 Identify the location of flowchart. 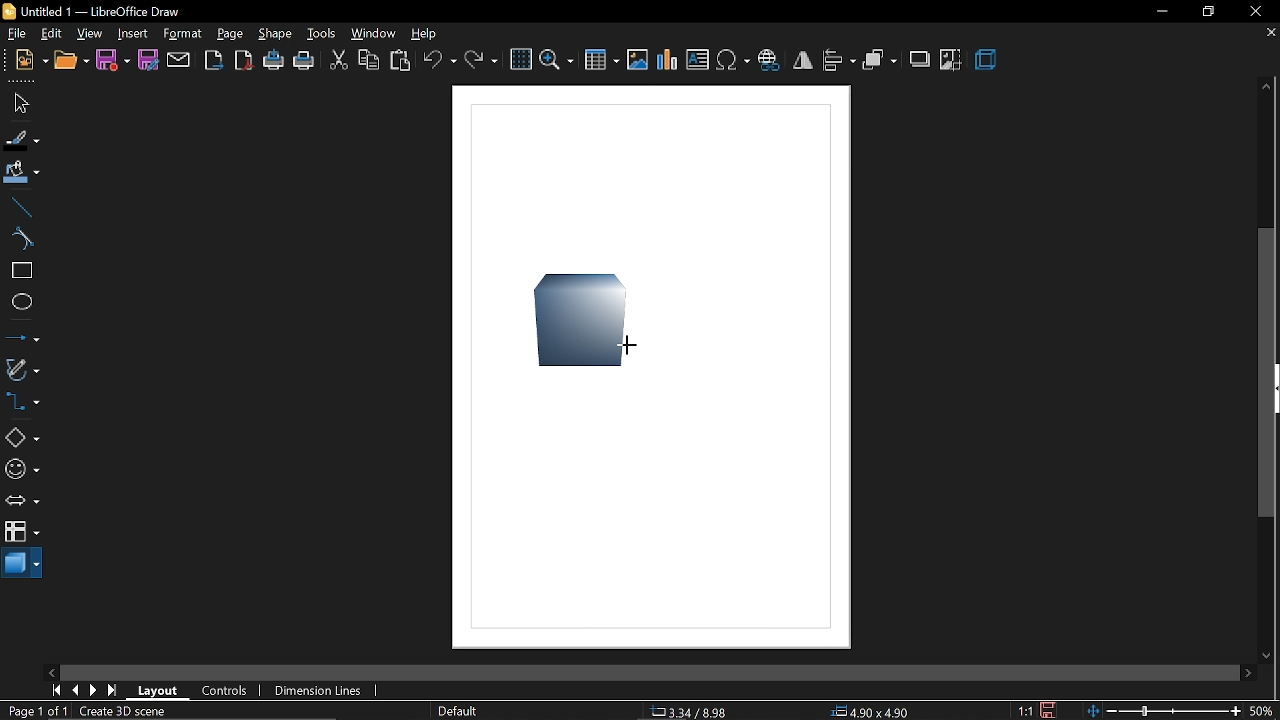
(23, 532).